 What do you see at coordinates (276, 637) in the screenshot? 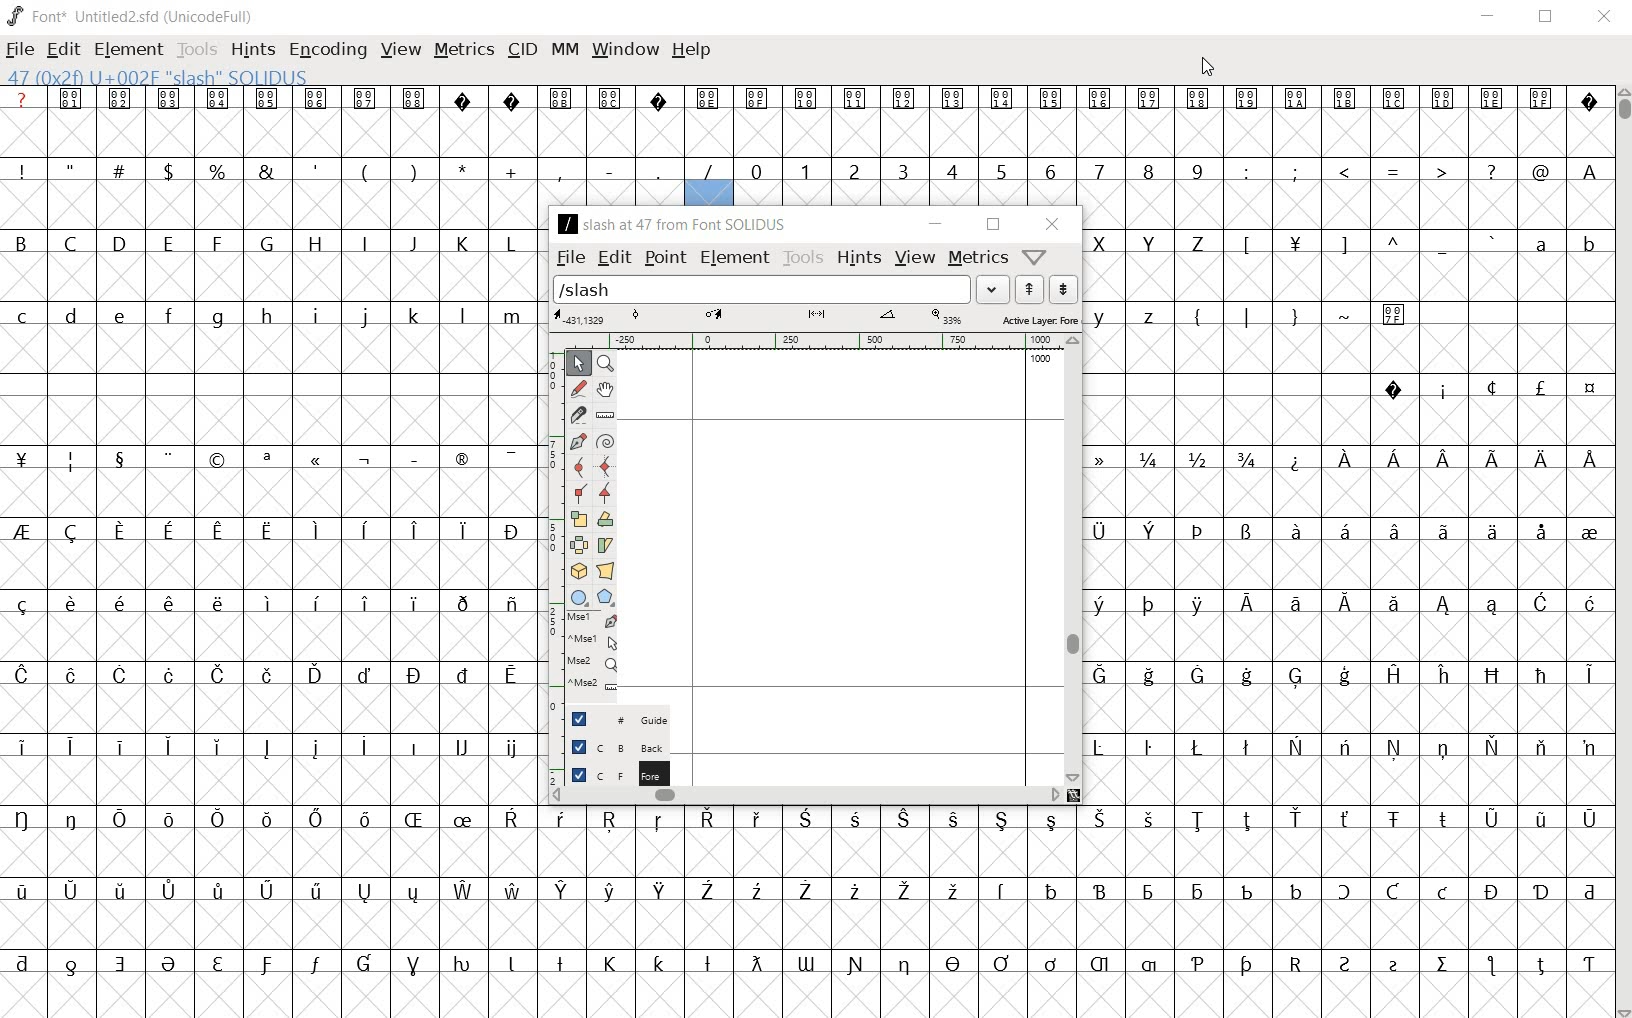
I see `empty cells` at bounding box center [276, 637].